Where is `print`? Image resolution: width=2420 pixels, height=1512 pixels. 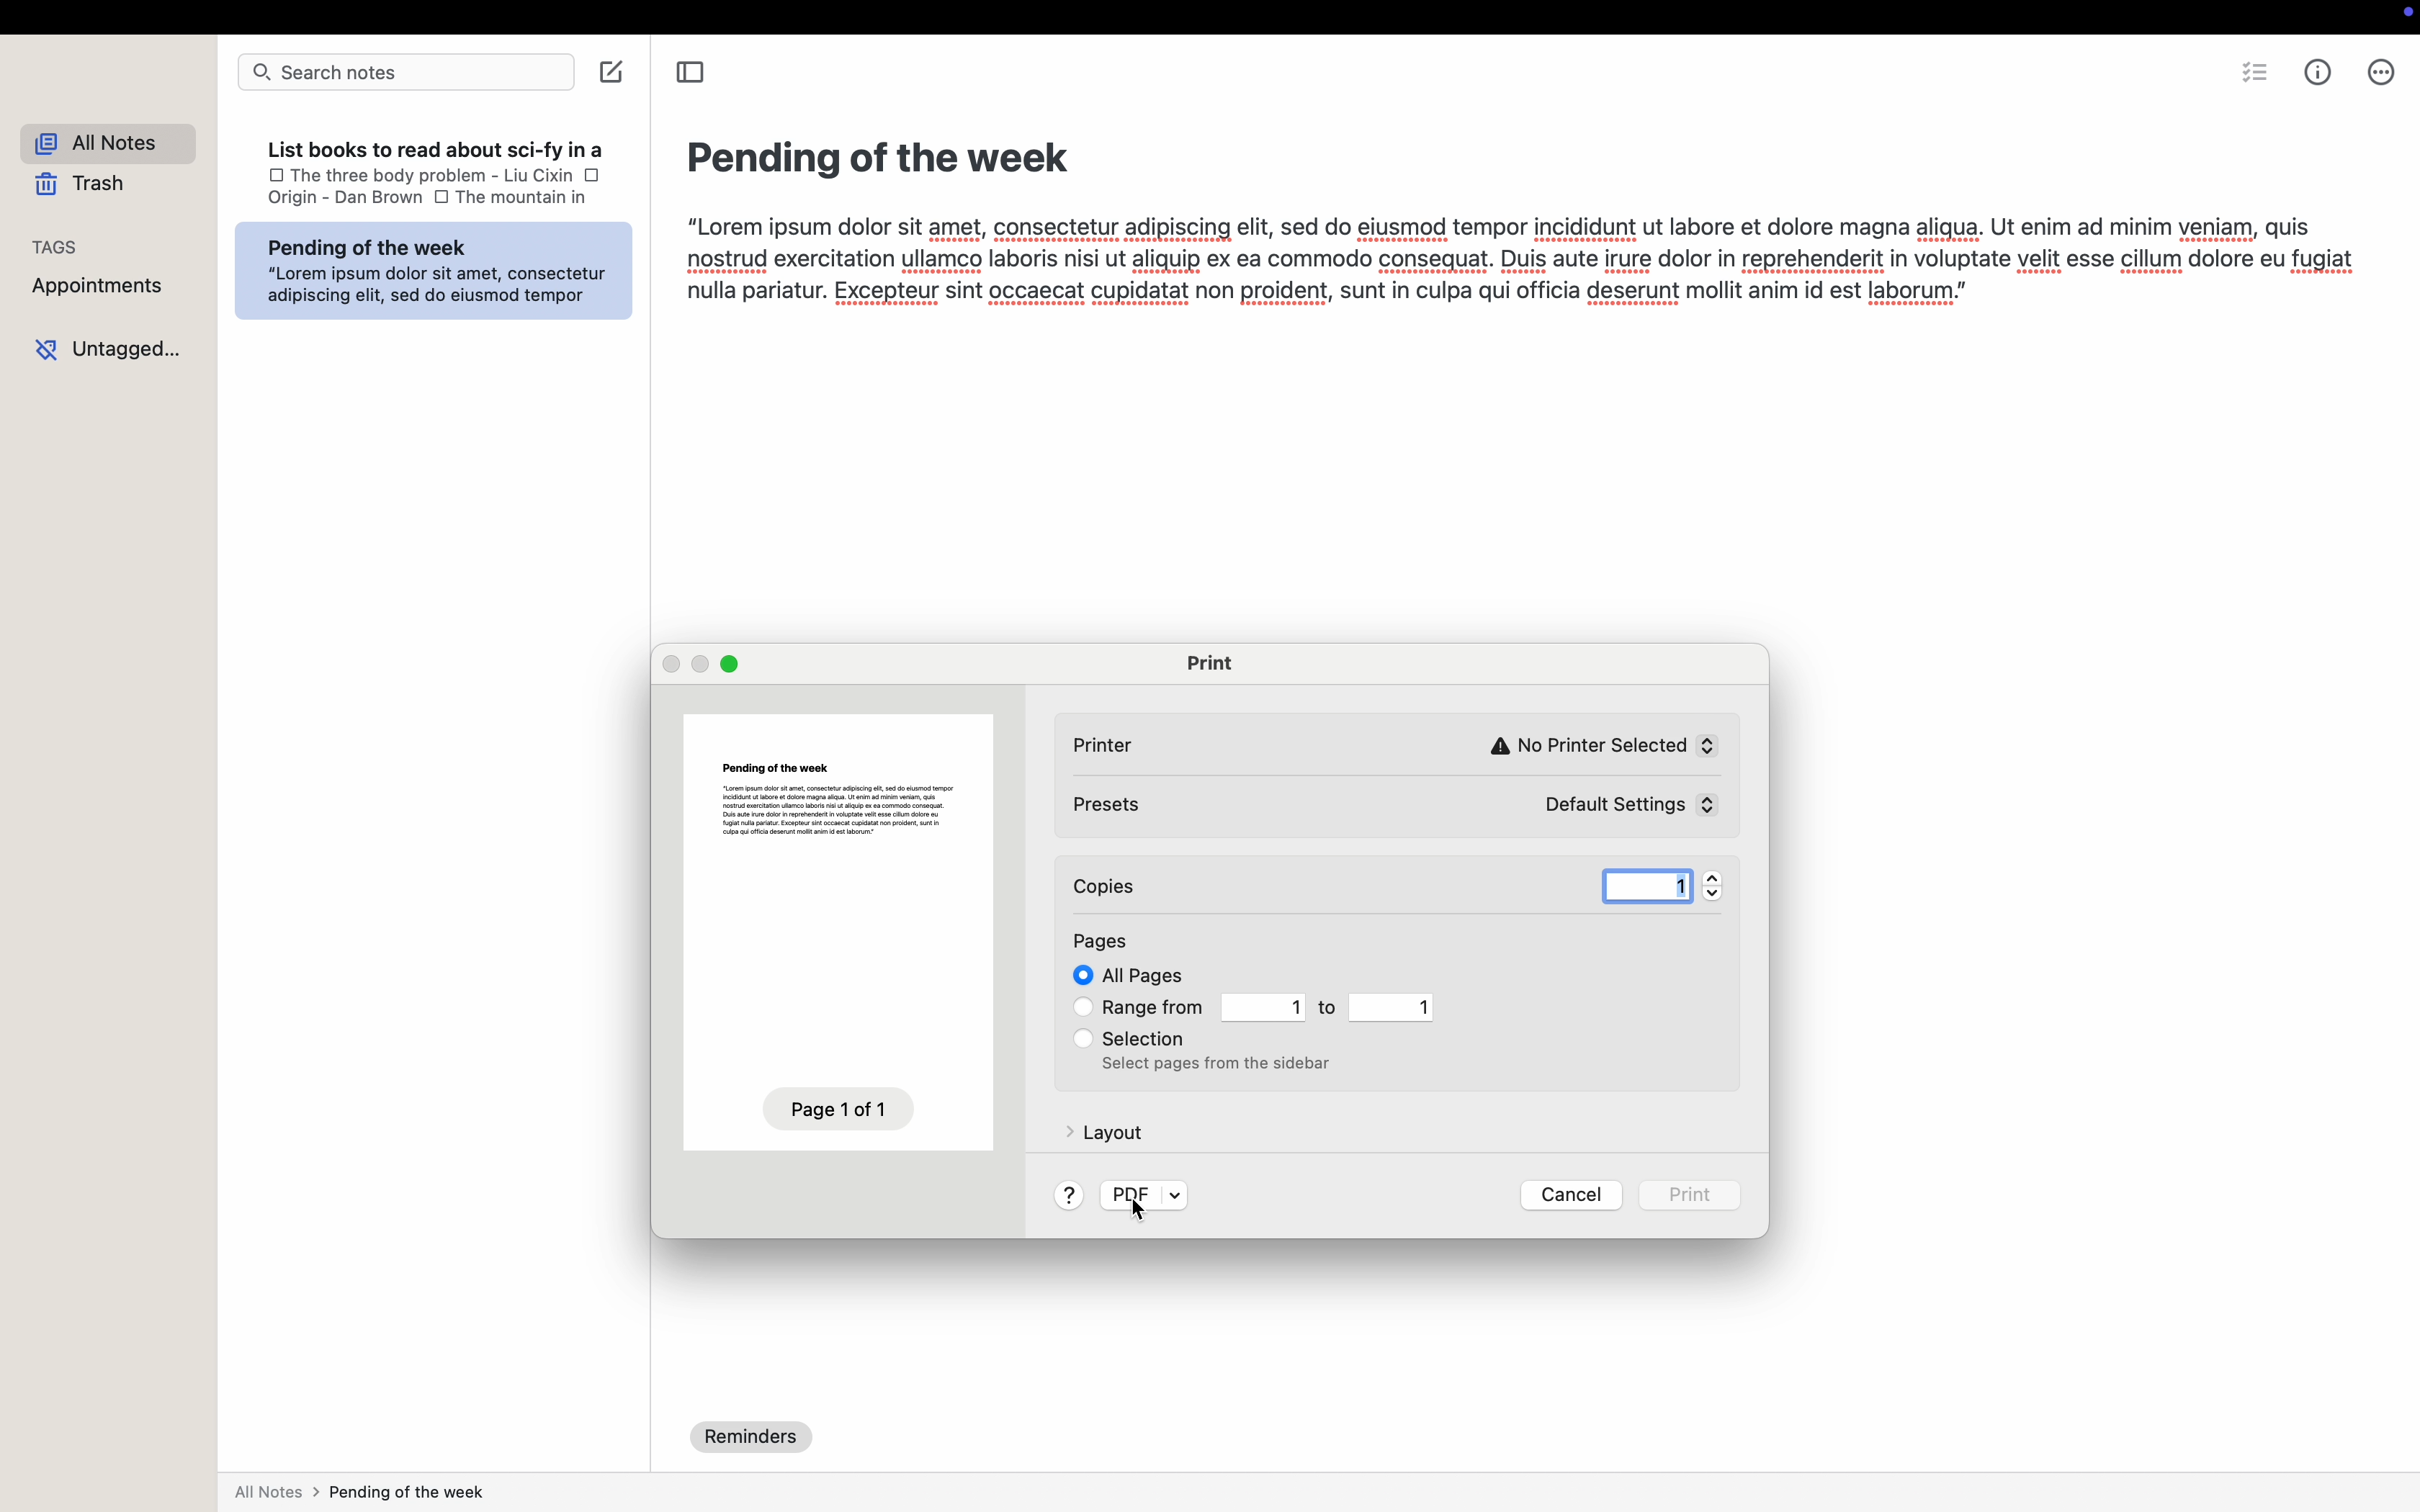 print is located at coordinates (1209, 663).